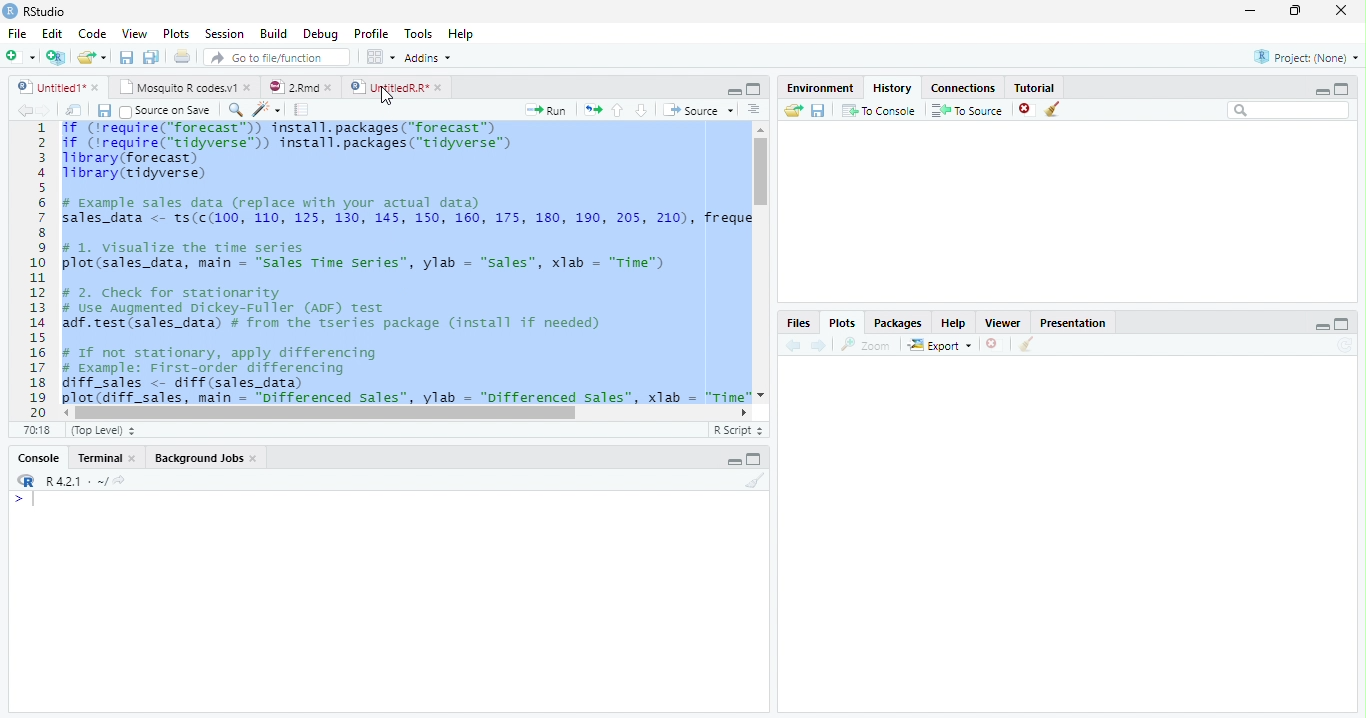  I want to click on UntitledR.R, so click(403, 86).